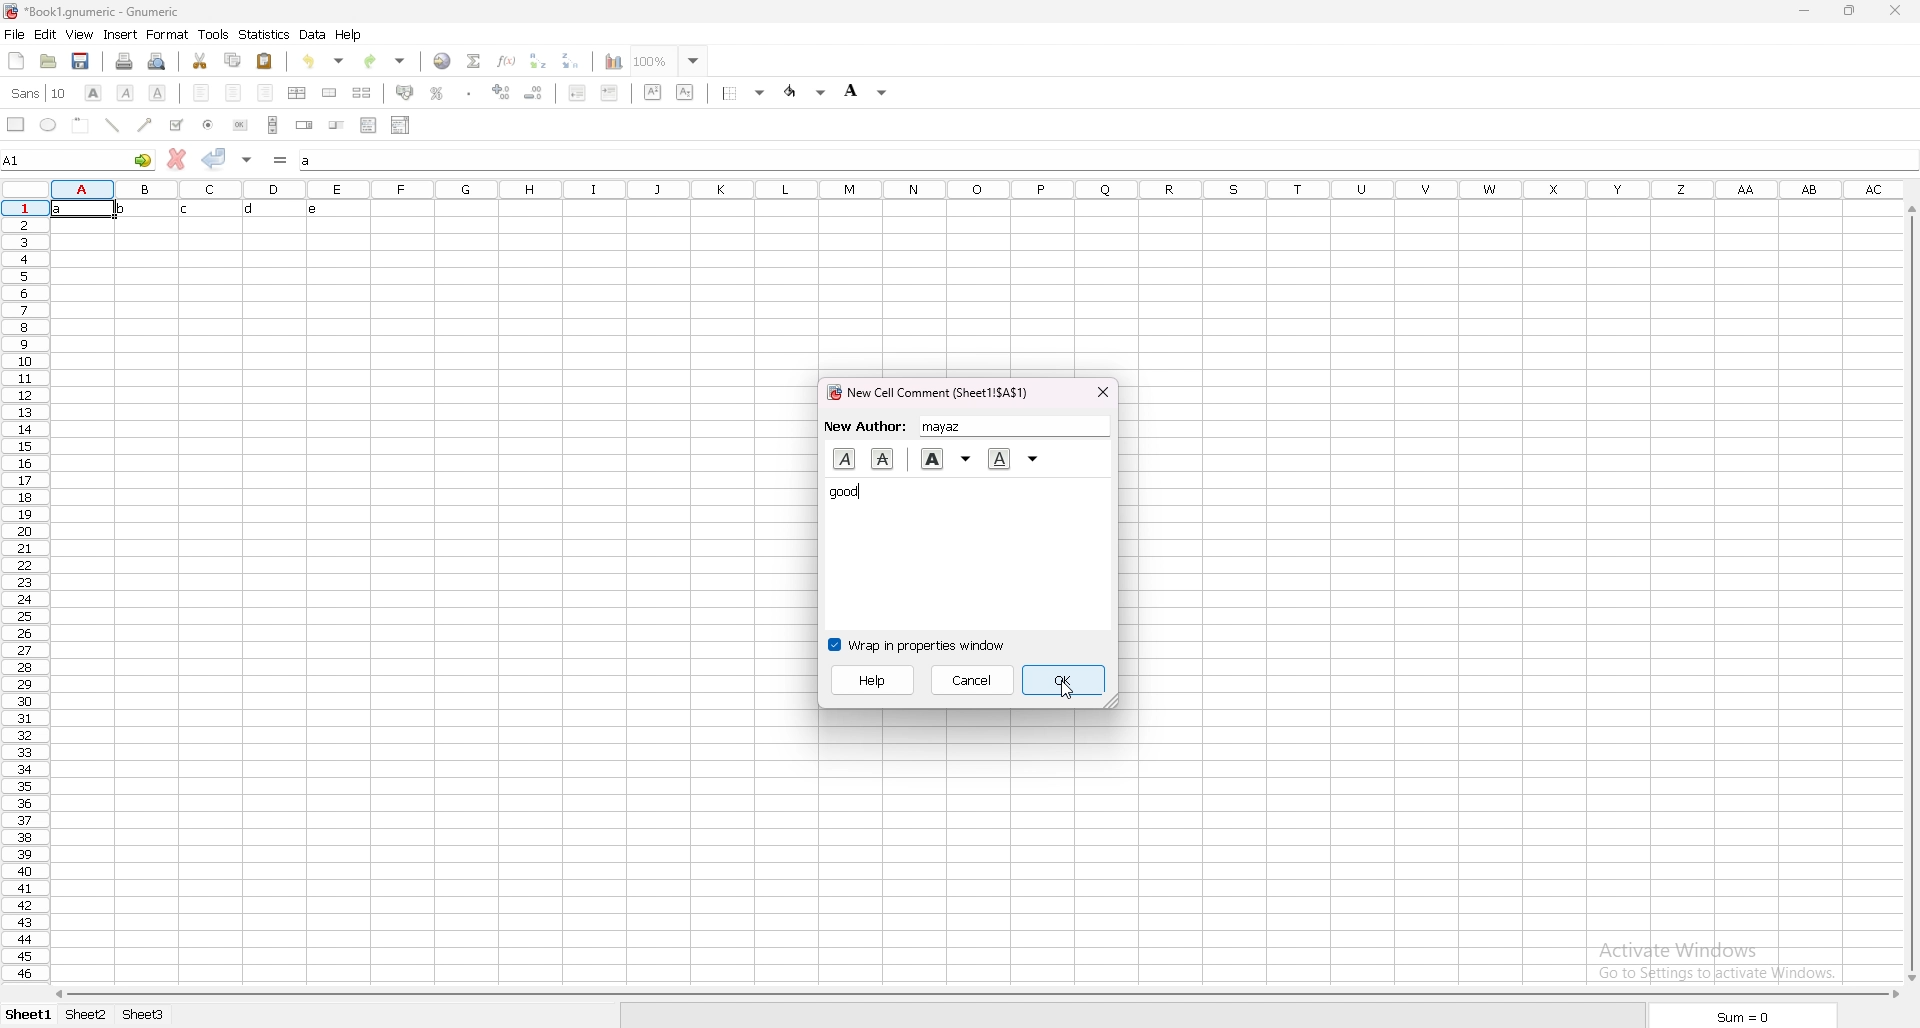  Describe the element at coordinates (744, 93) in the screenshot. I see `border` at that location.